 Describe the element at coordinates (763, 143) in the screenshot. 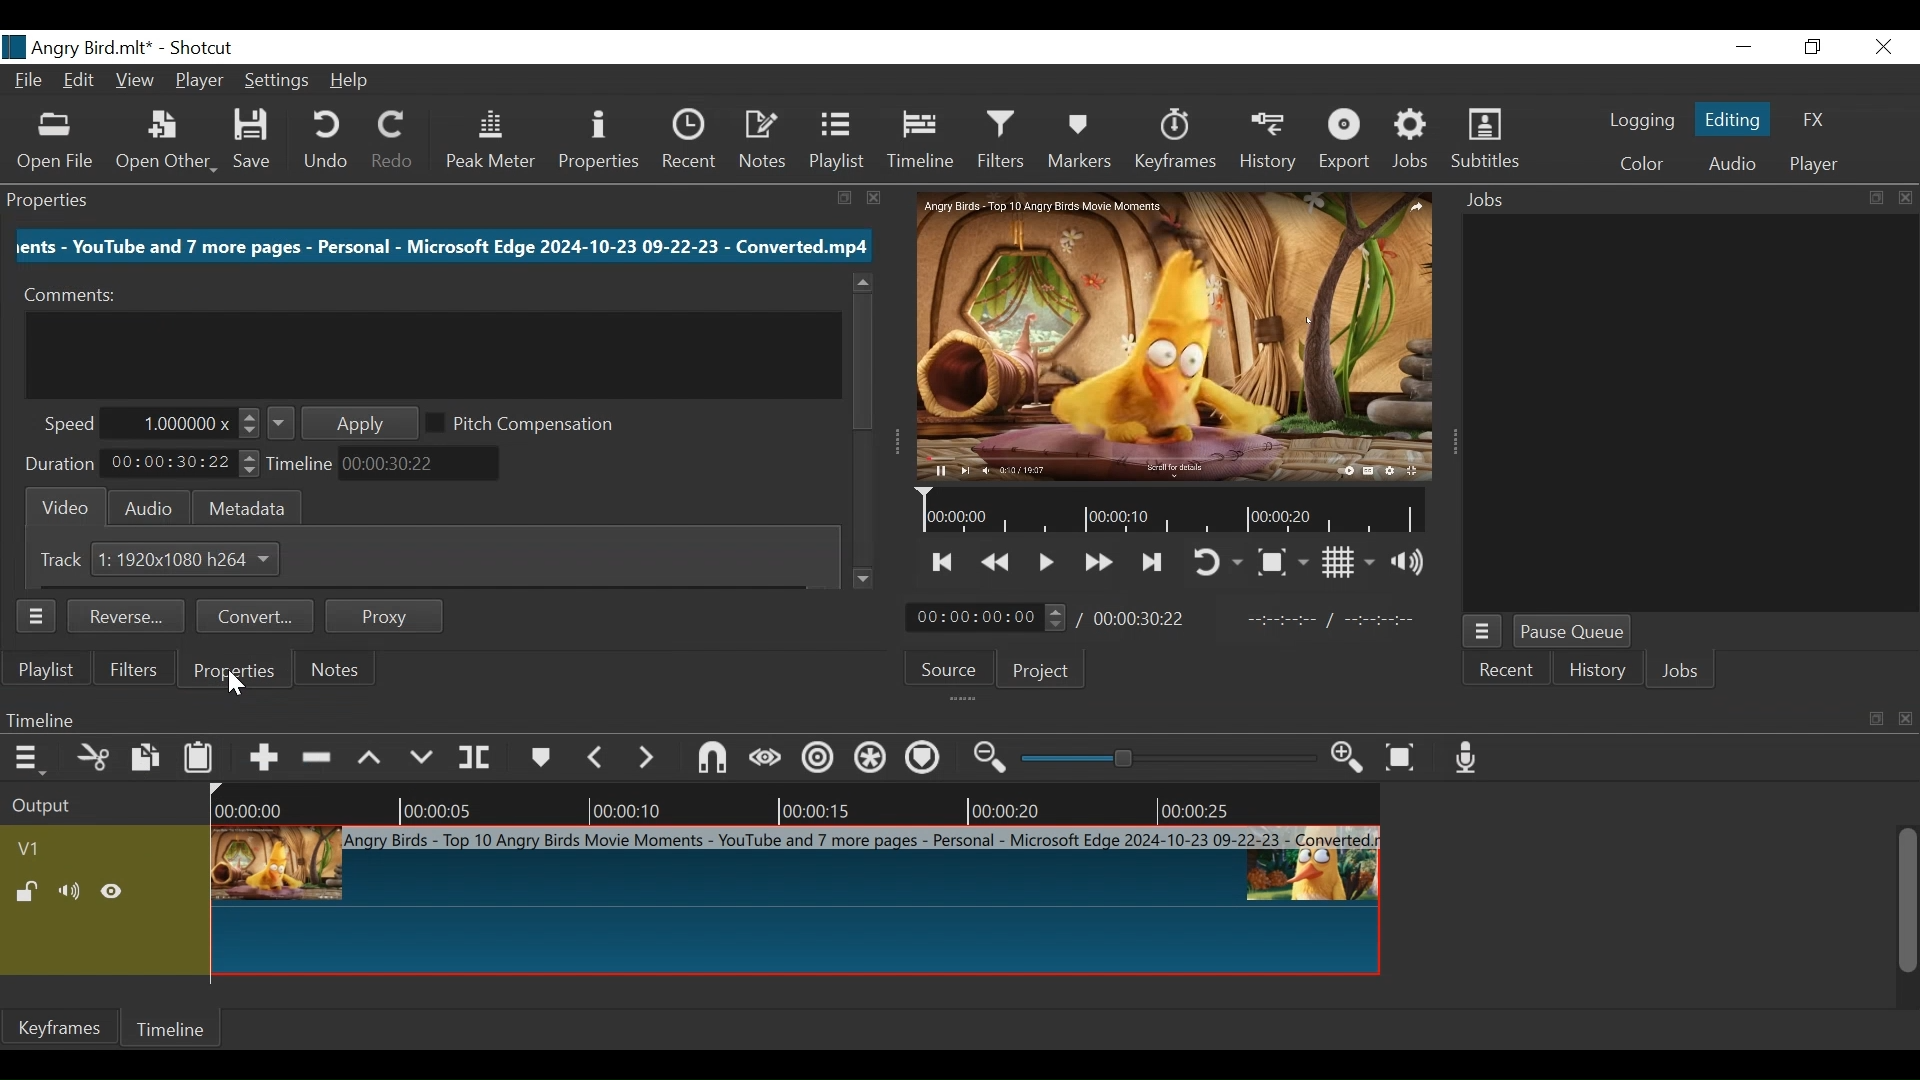

I see `Notes` at that location.